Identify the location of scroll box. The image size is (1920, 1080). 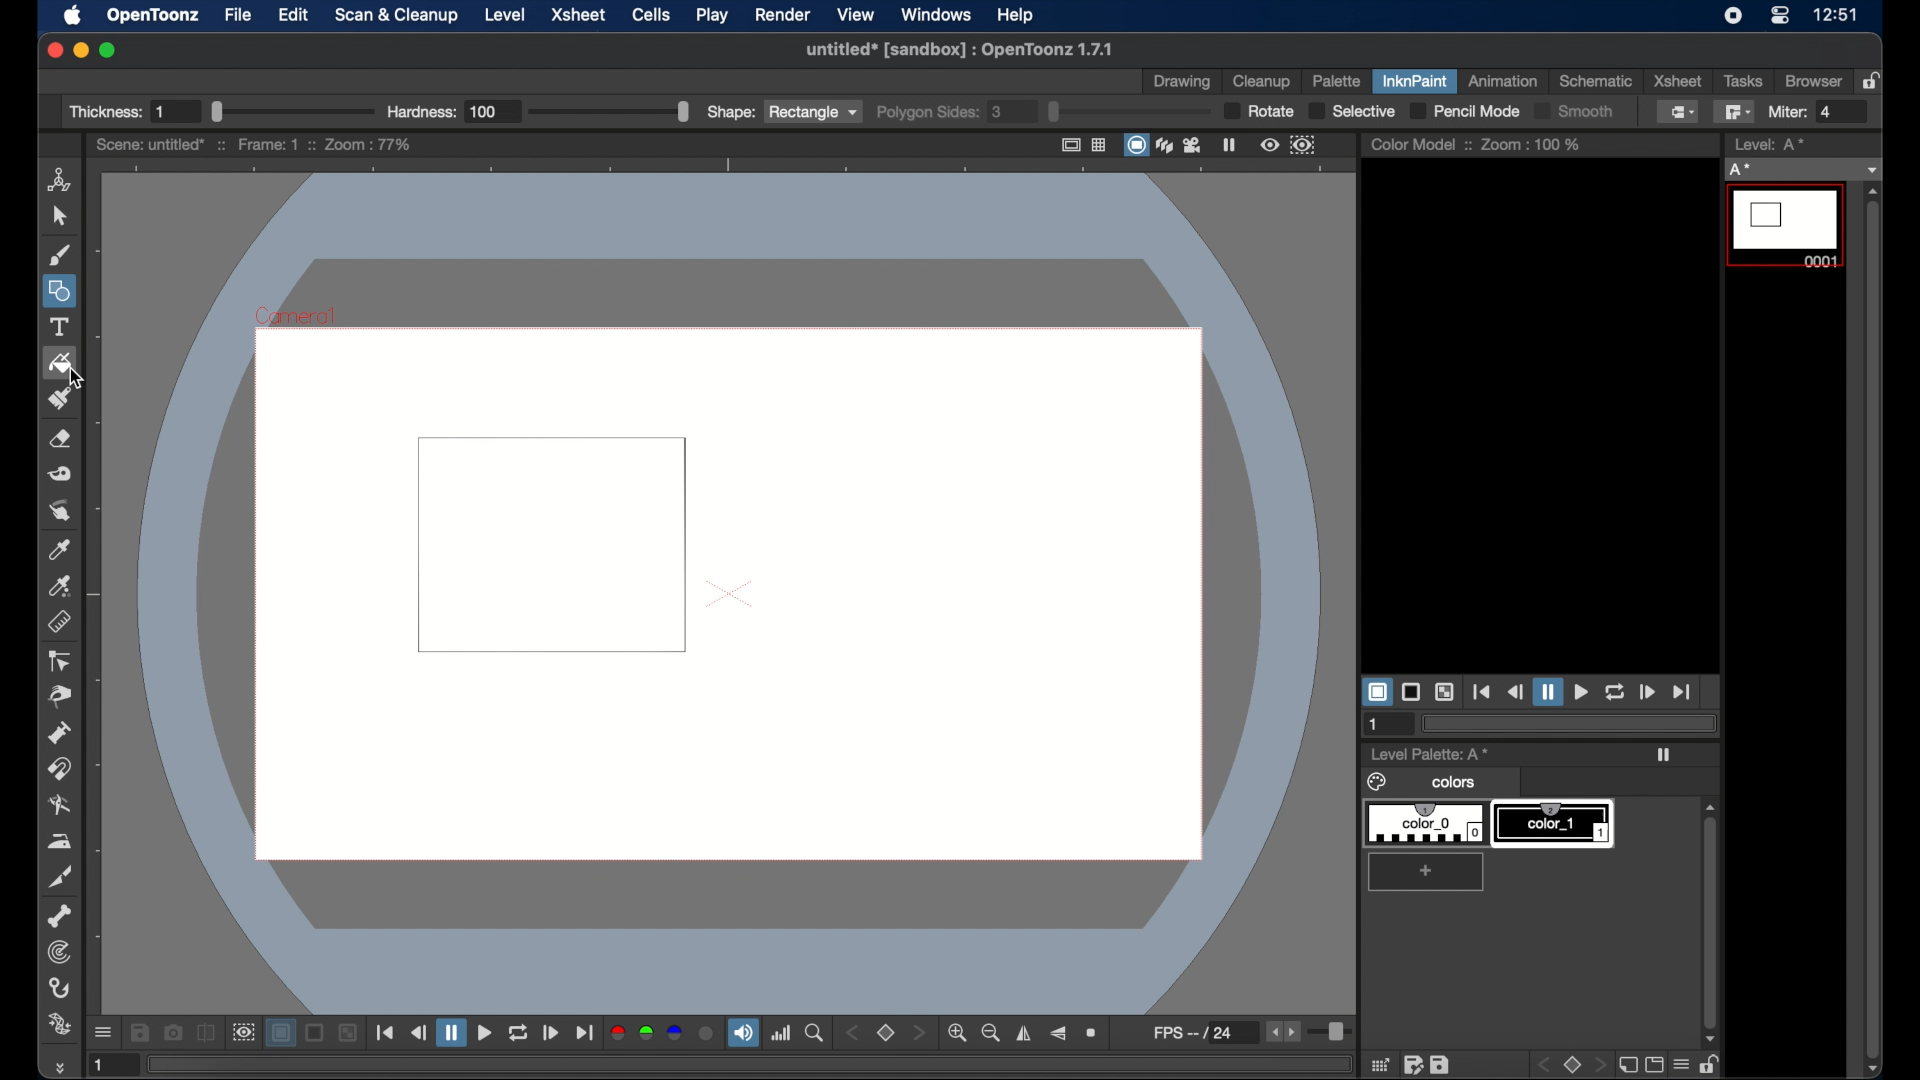
(1873, 629).